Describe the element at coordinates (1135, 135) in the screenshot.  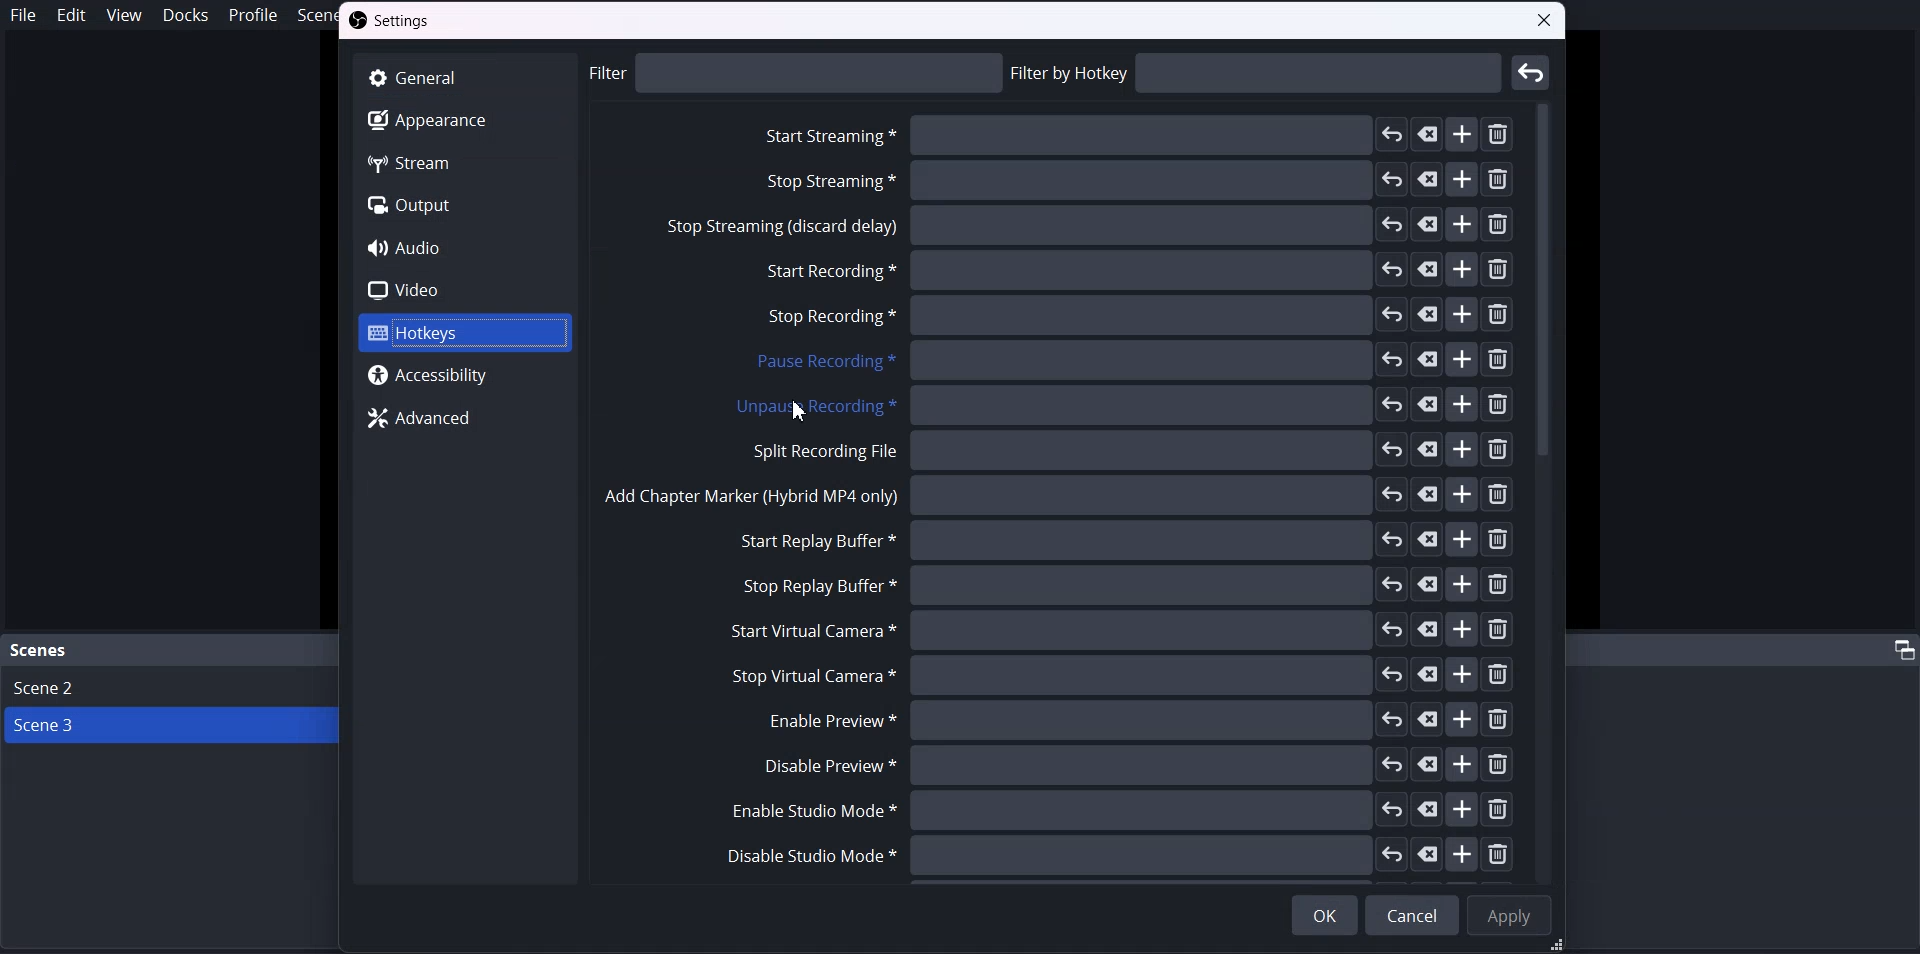
I see `Start streaming` at that location.